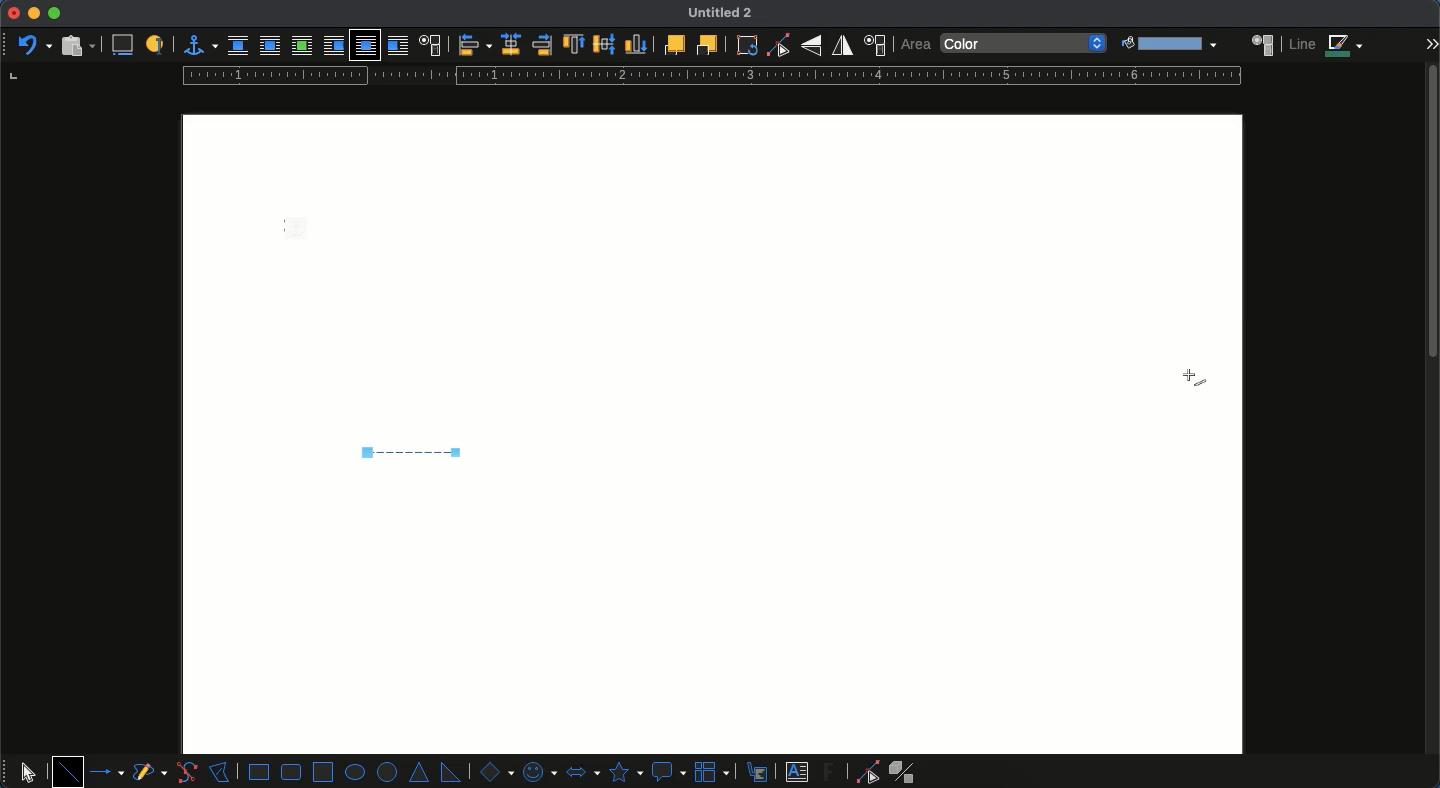 This screenshot has width=1440, height=788. I want to click on select, so click(28, 769).